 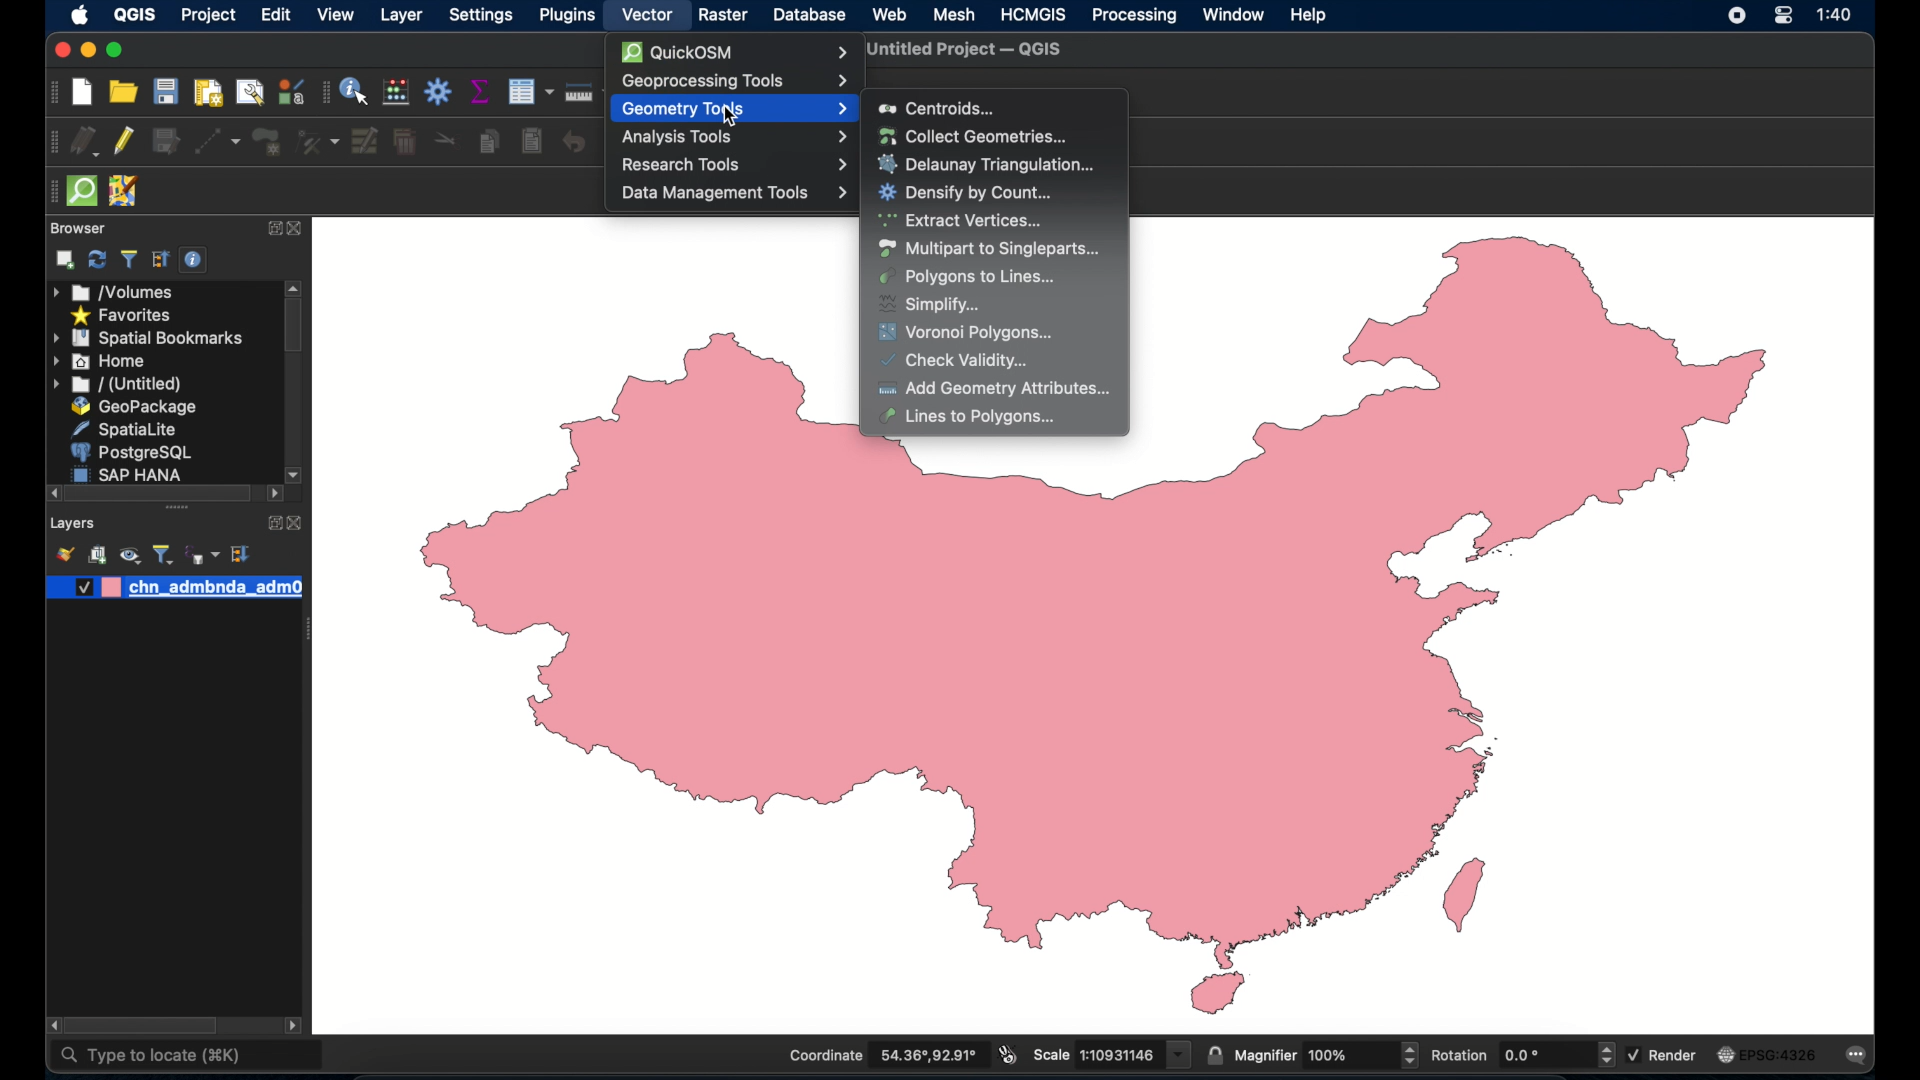 What do you see at coordinates (83, 92) in the screenshot?
I see `new project` at bounding box center [83, 92].